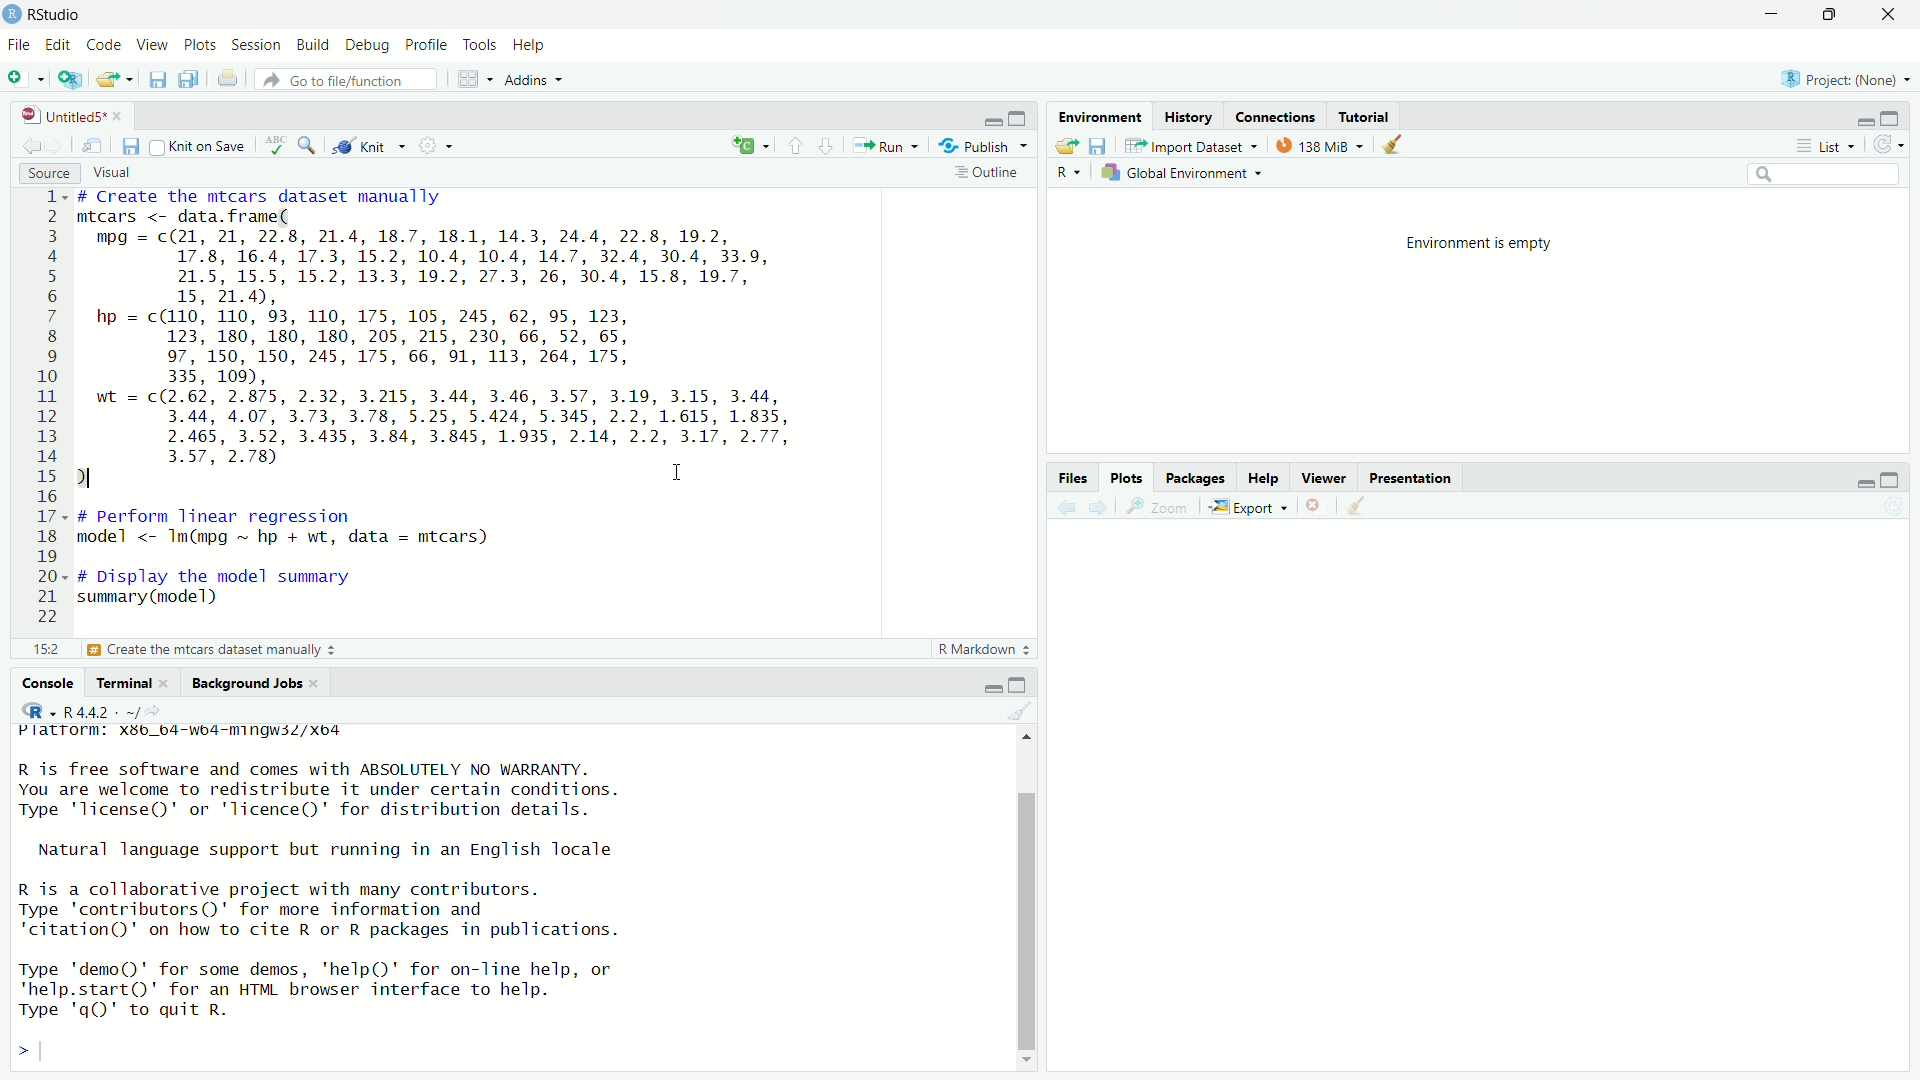 This screenshot has height=1080, width=1920. Describe the element at coordinates (1183, 147) in the screenshot. I see `import dataset` at that location.